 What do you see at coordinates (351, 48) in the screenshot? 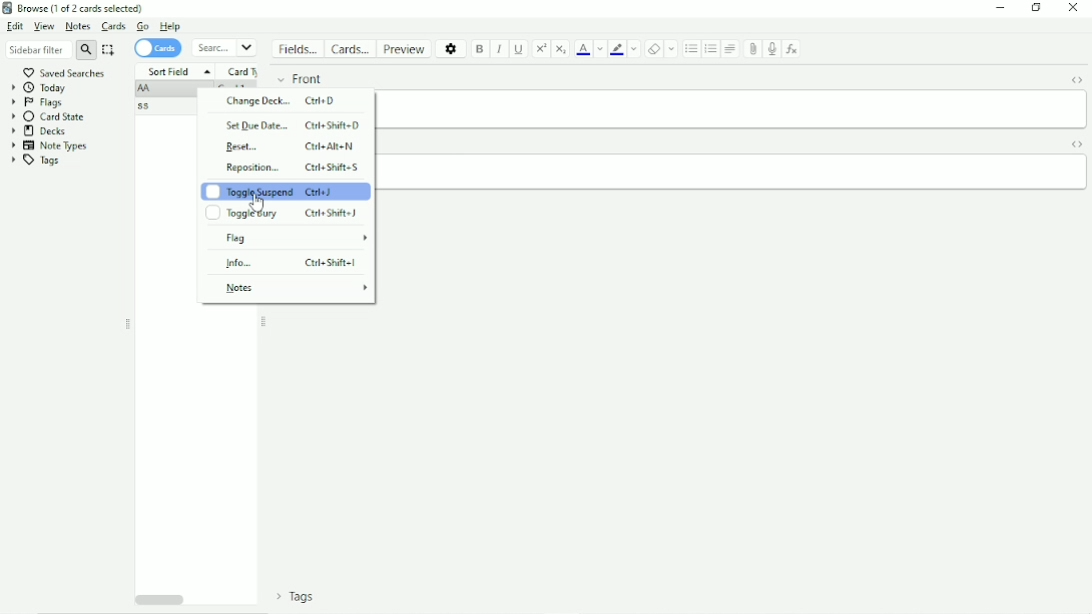
I see `Cards` at bounding box center [351, 48].